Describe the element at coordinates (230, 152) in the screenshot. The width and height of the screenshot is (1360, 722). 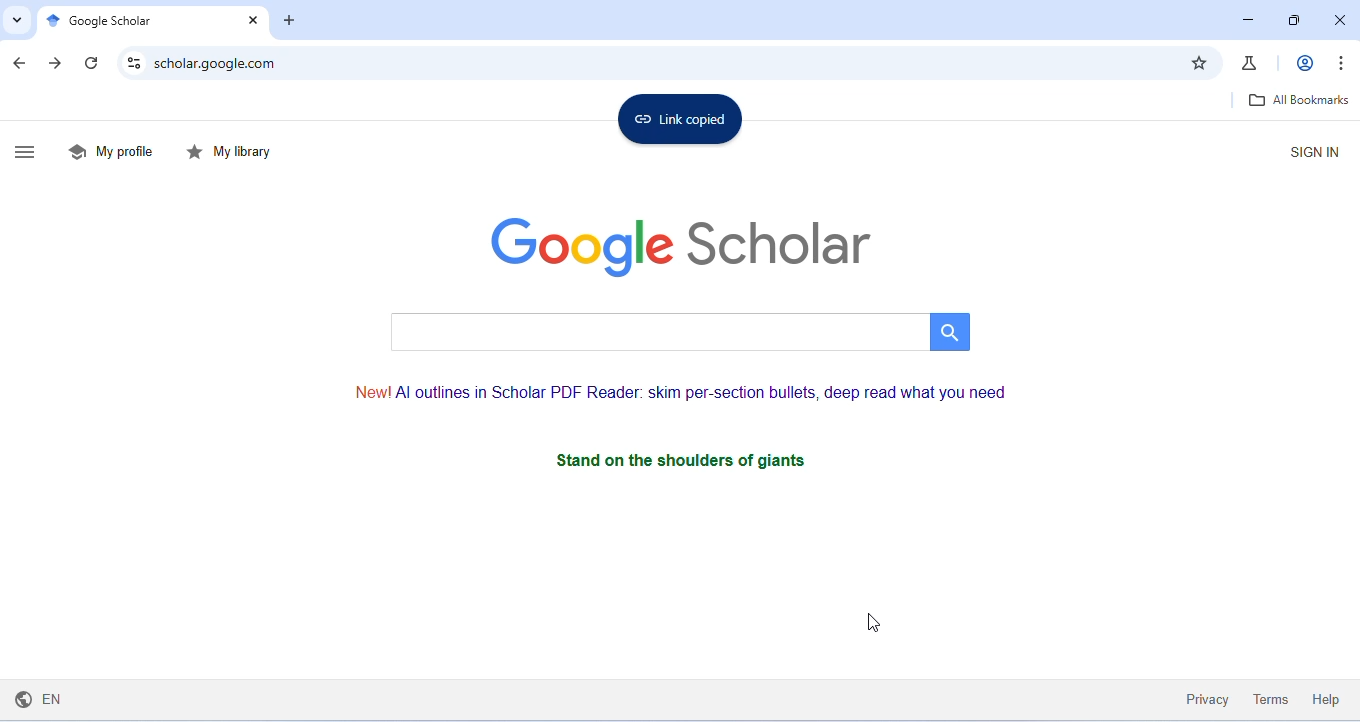
I see `my library` at that location.